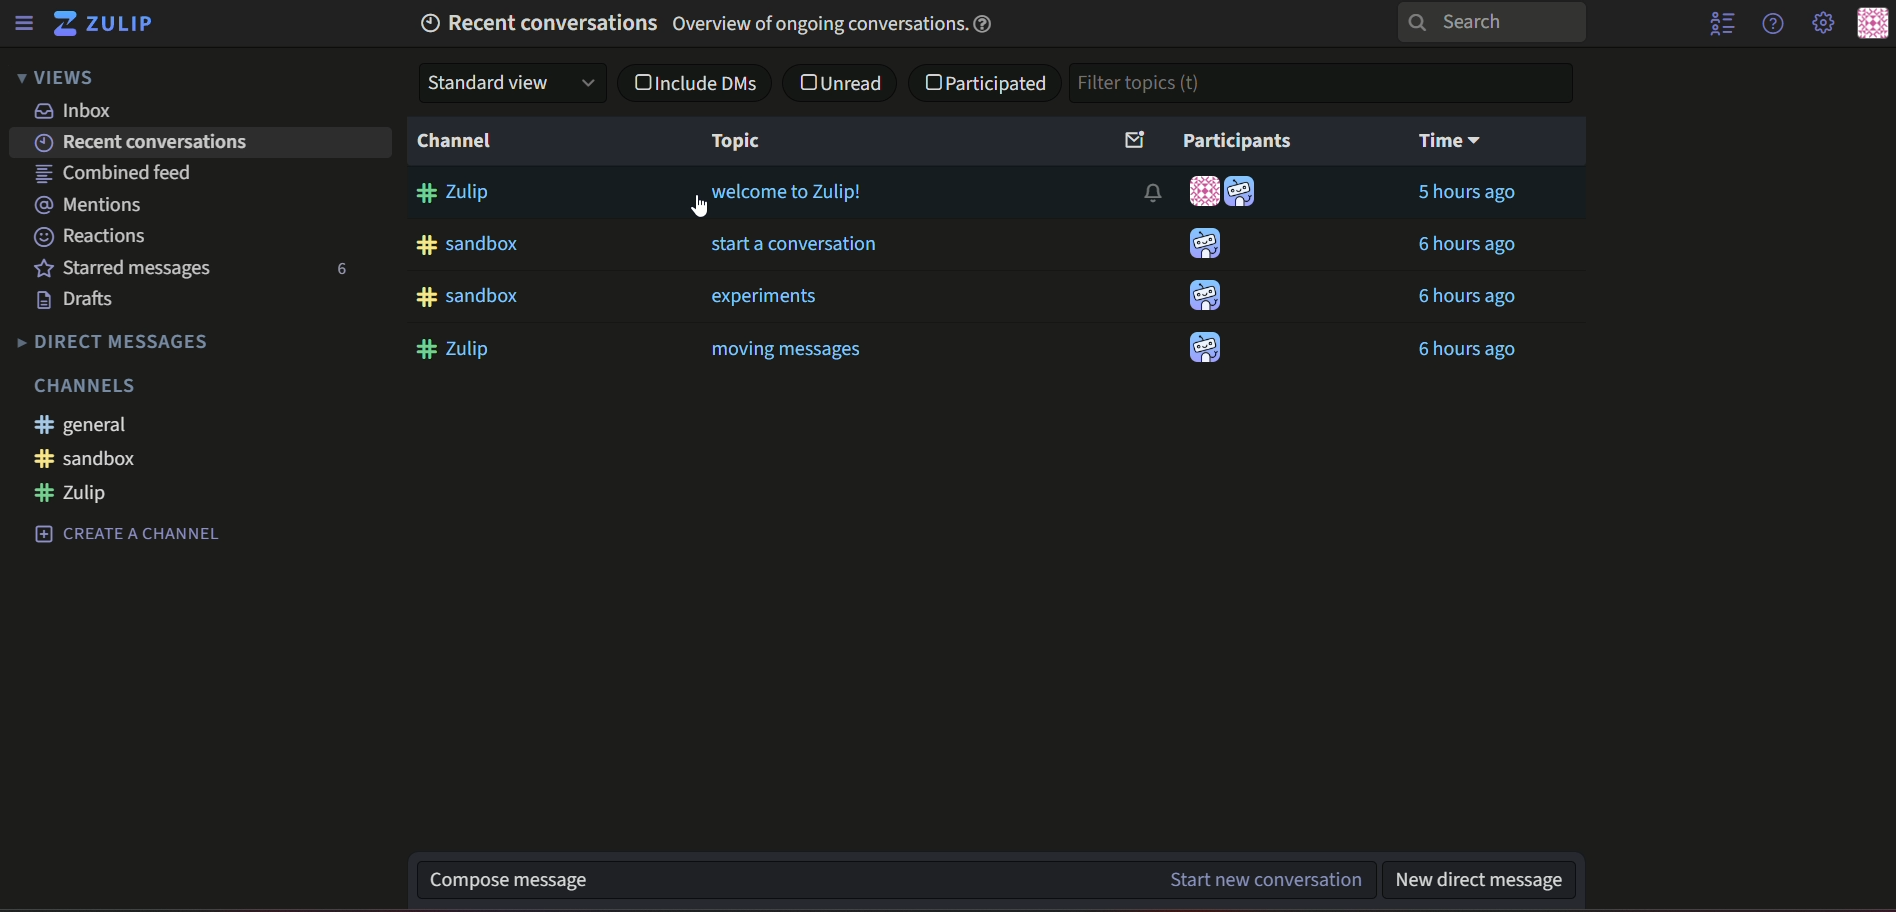 The width and height of the screenshot is (1896, 912). I want to click on main menu, so click(1821, 23).